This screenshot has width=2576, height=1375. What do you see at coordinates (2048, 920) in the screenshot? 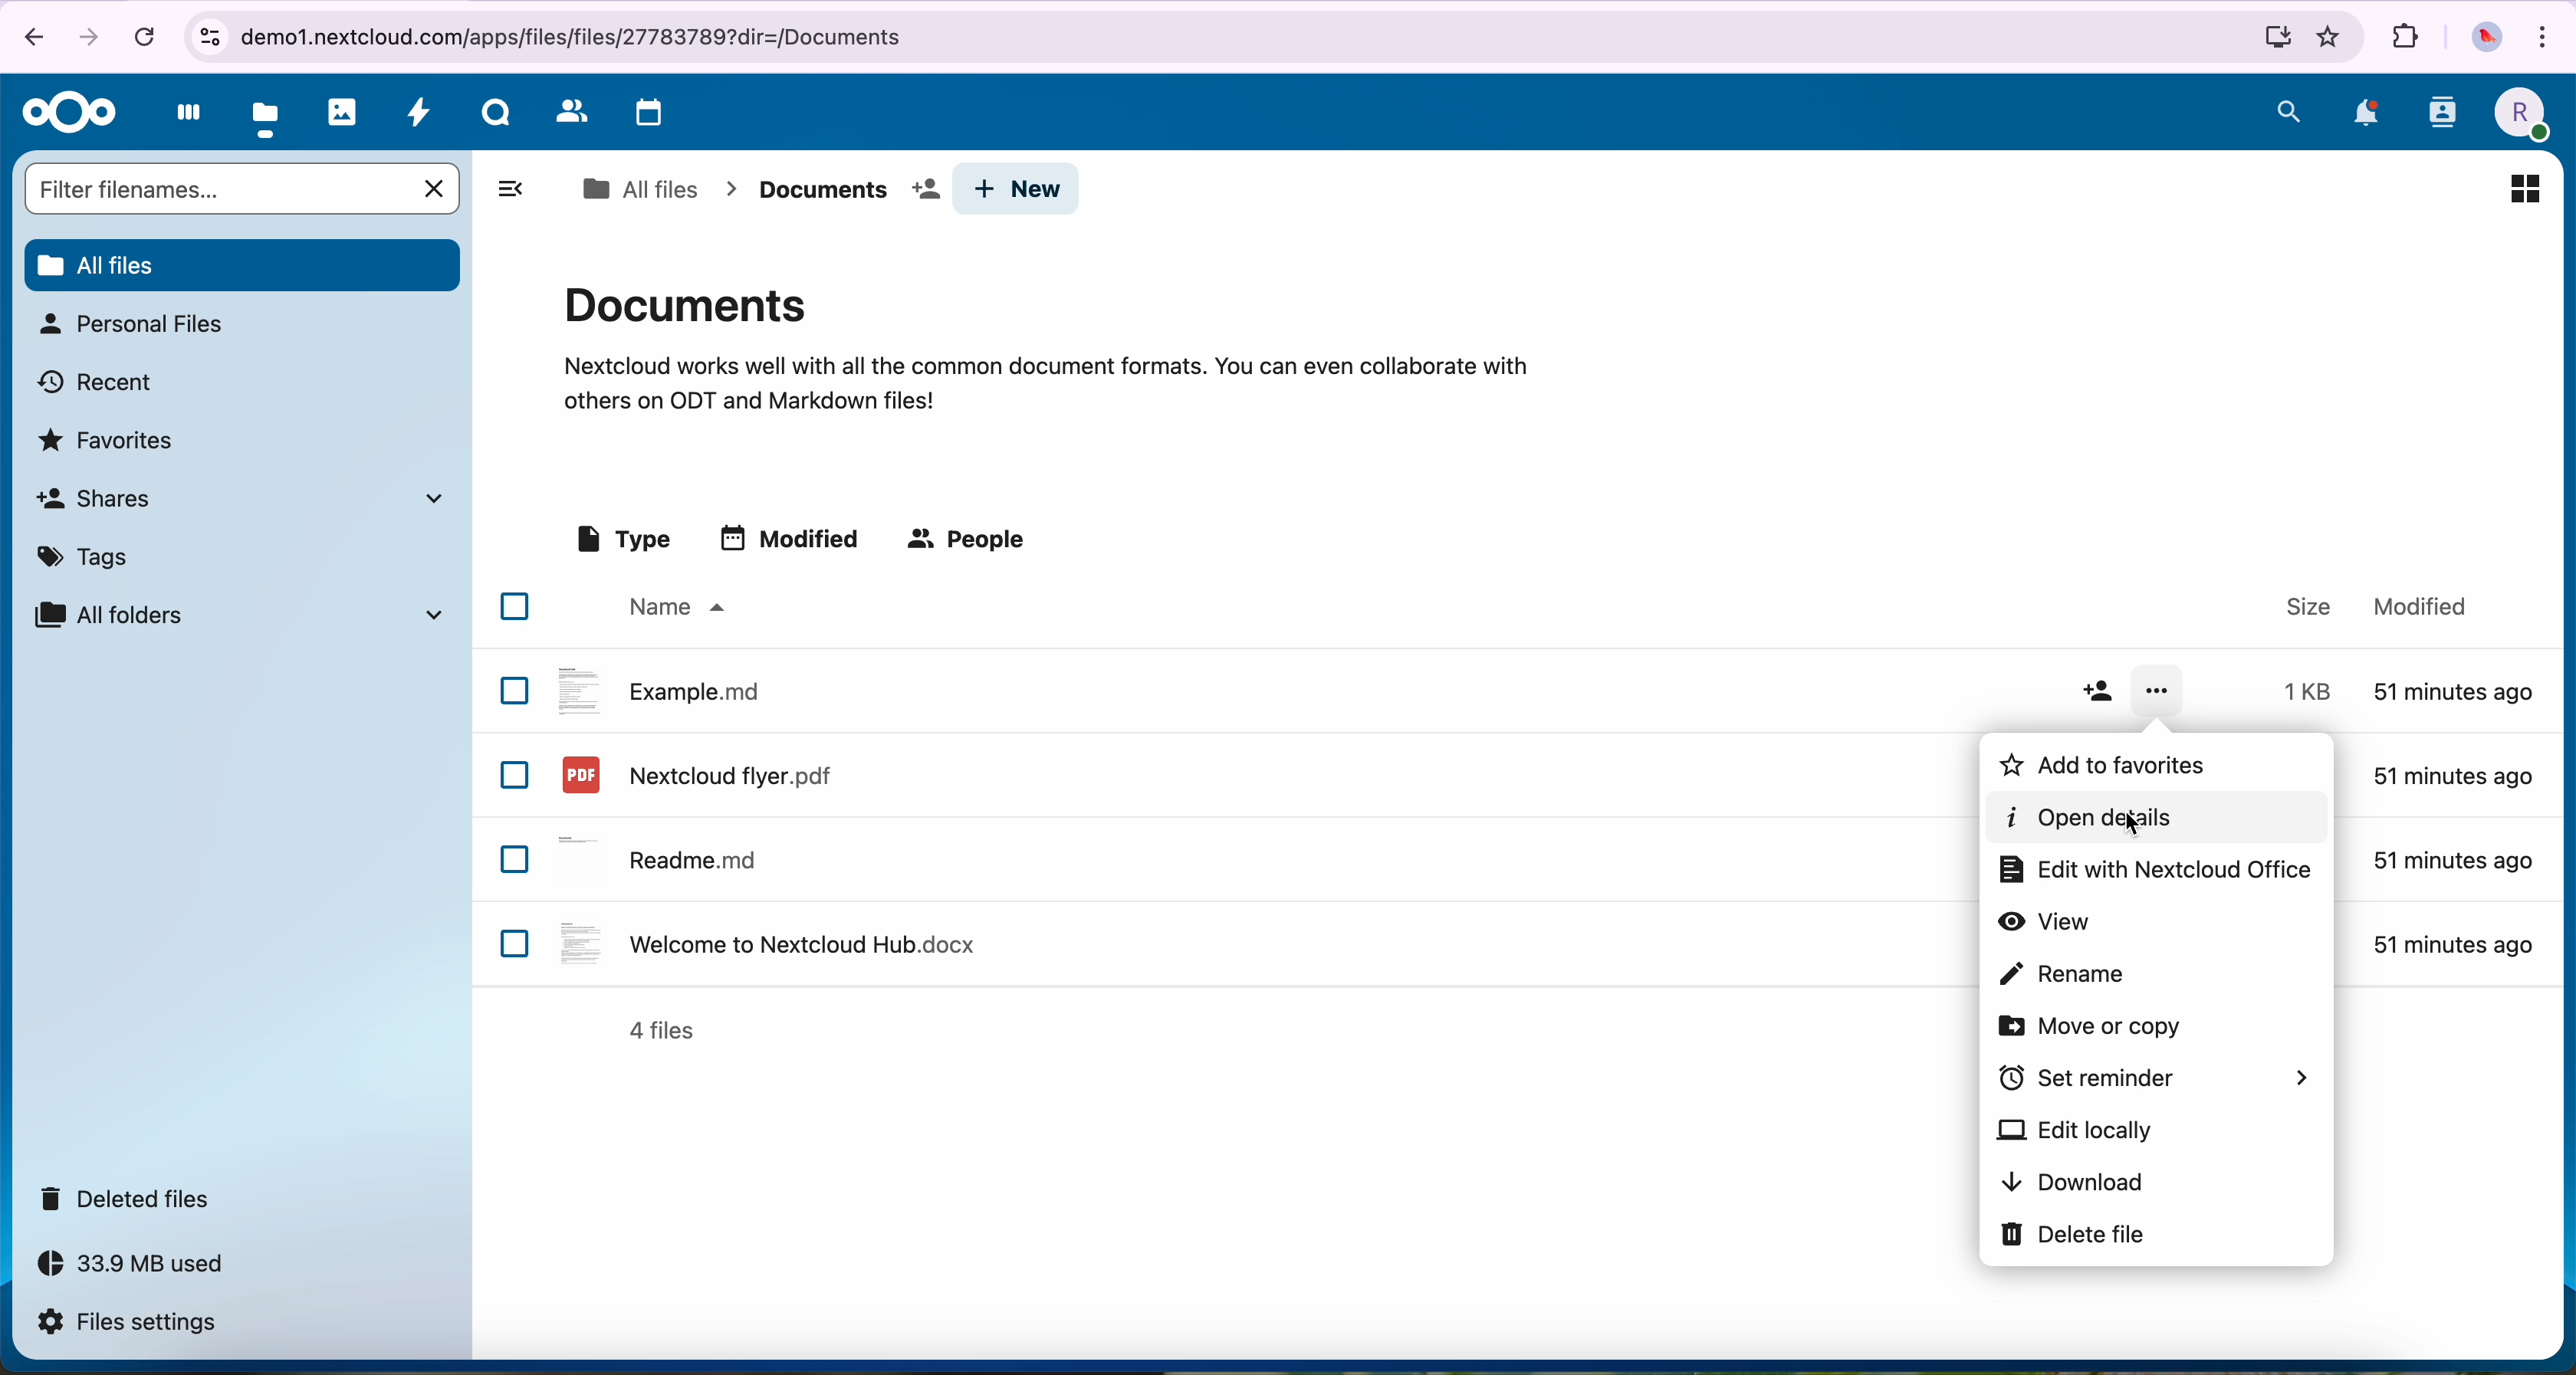
I see `view` at bounding box center [2048, 920].